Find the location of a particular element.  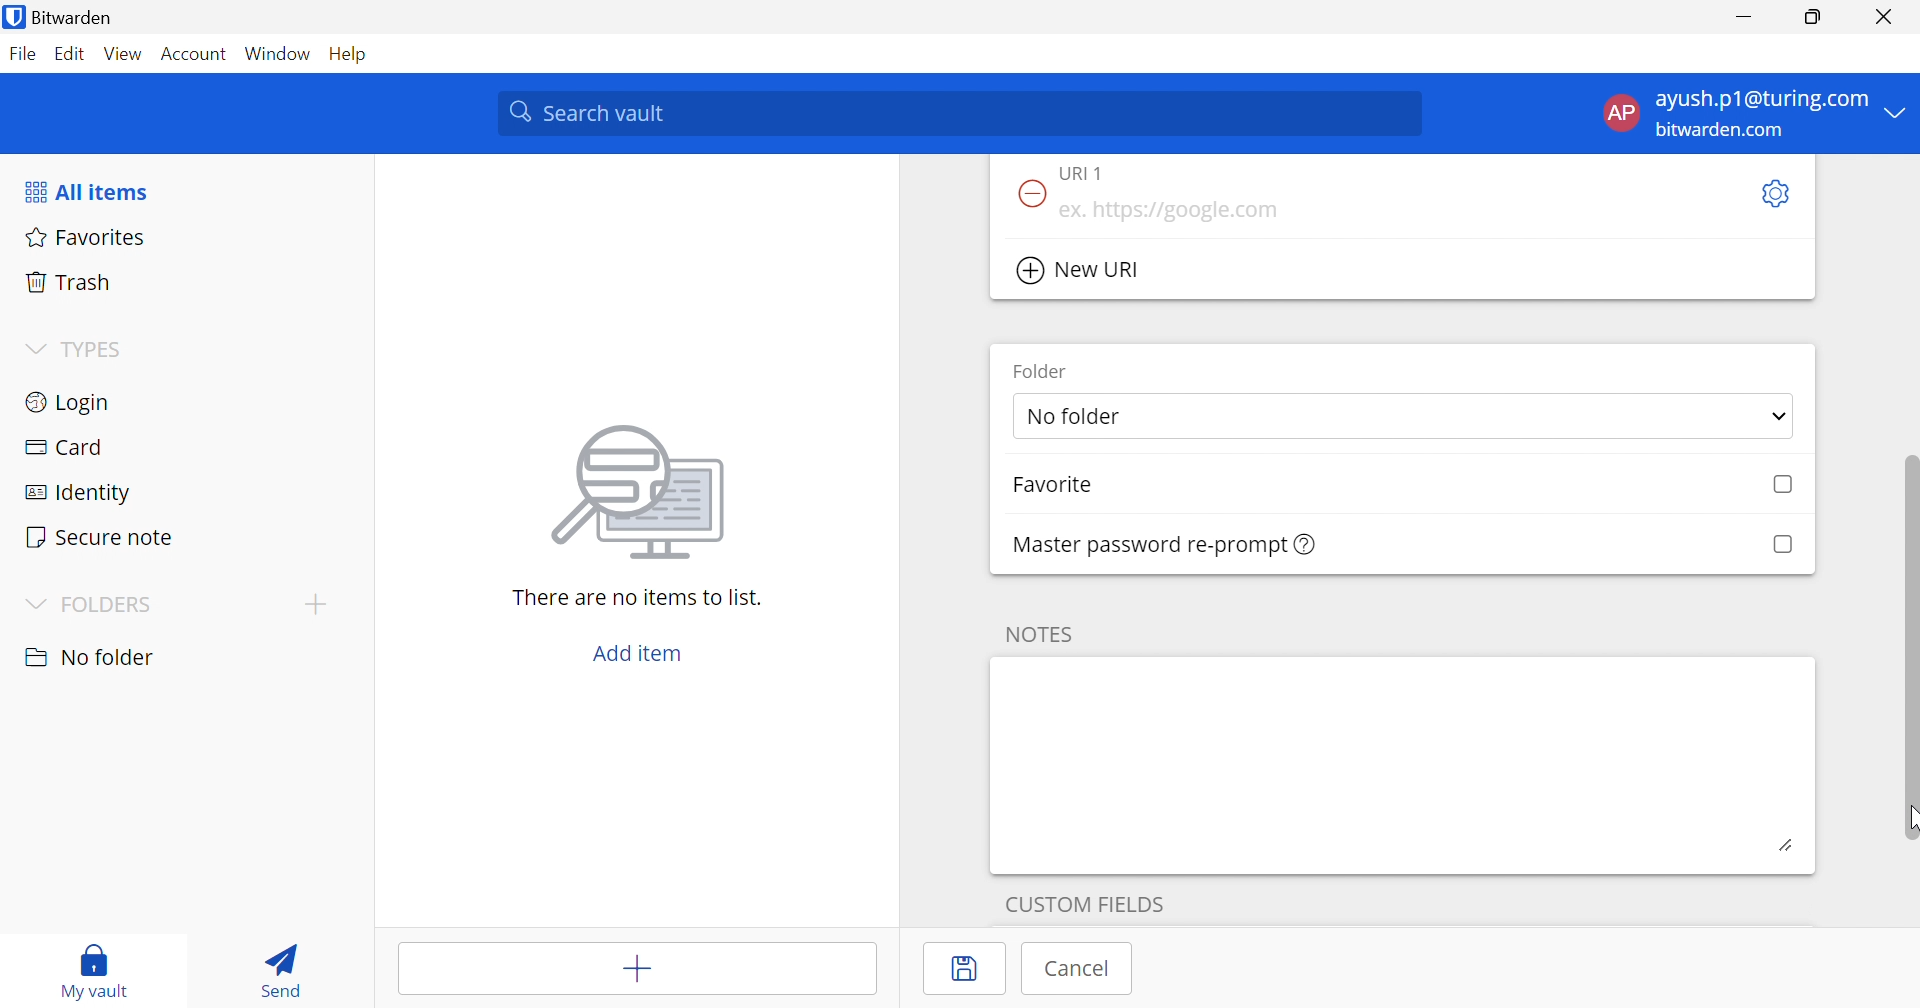

Cancel is located at coordinates (1079, 968).